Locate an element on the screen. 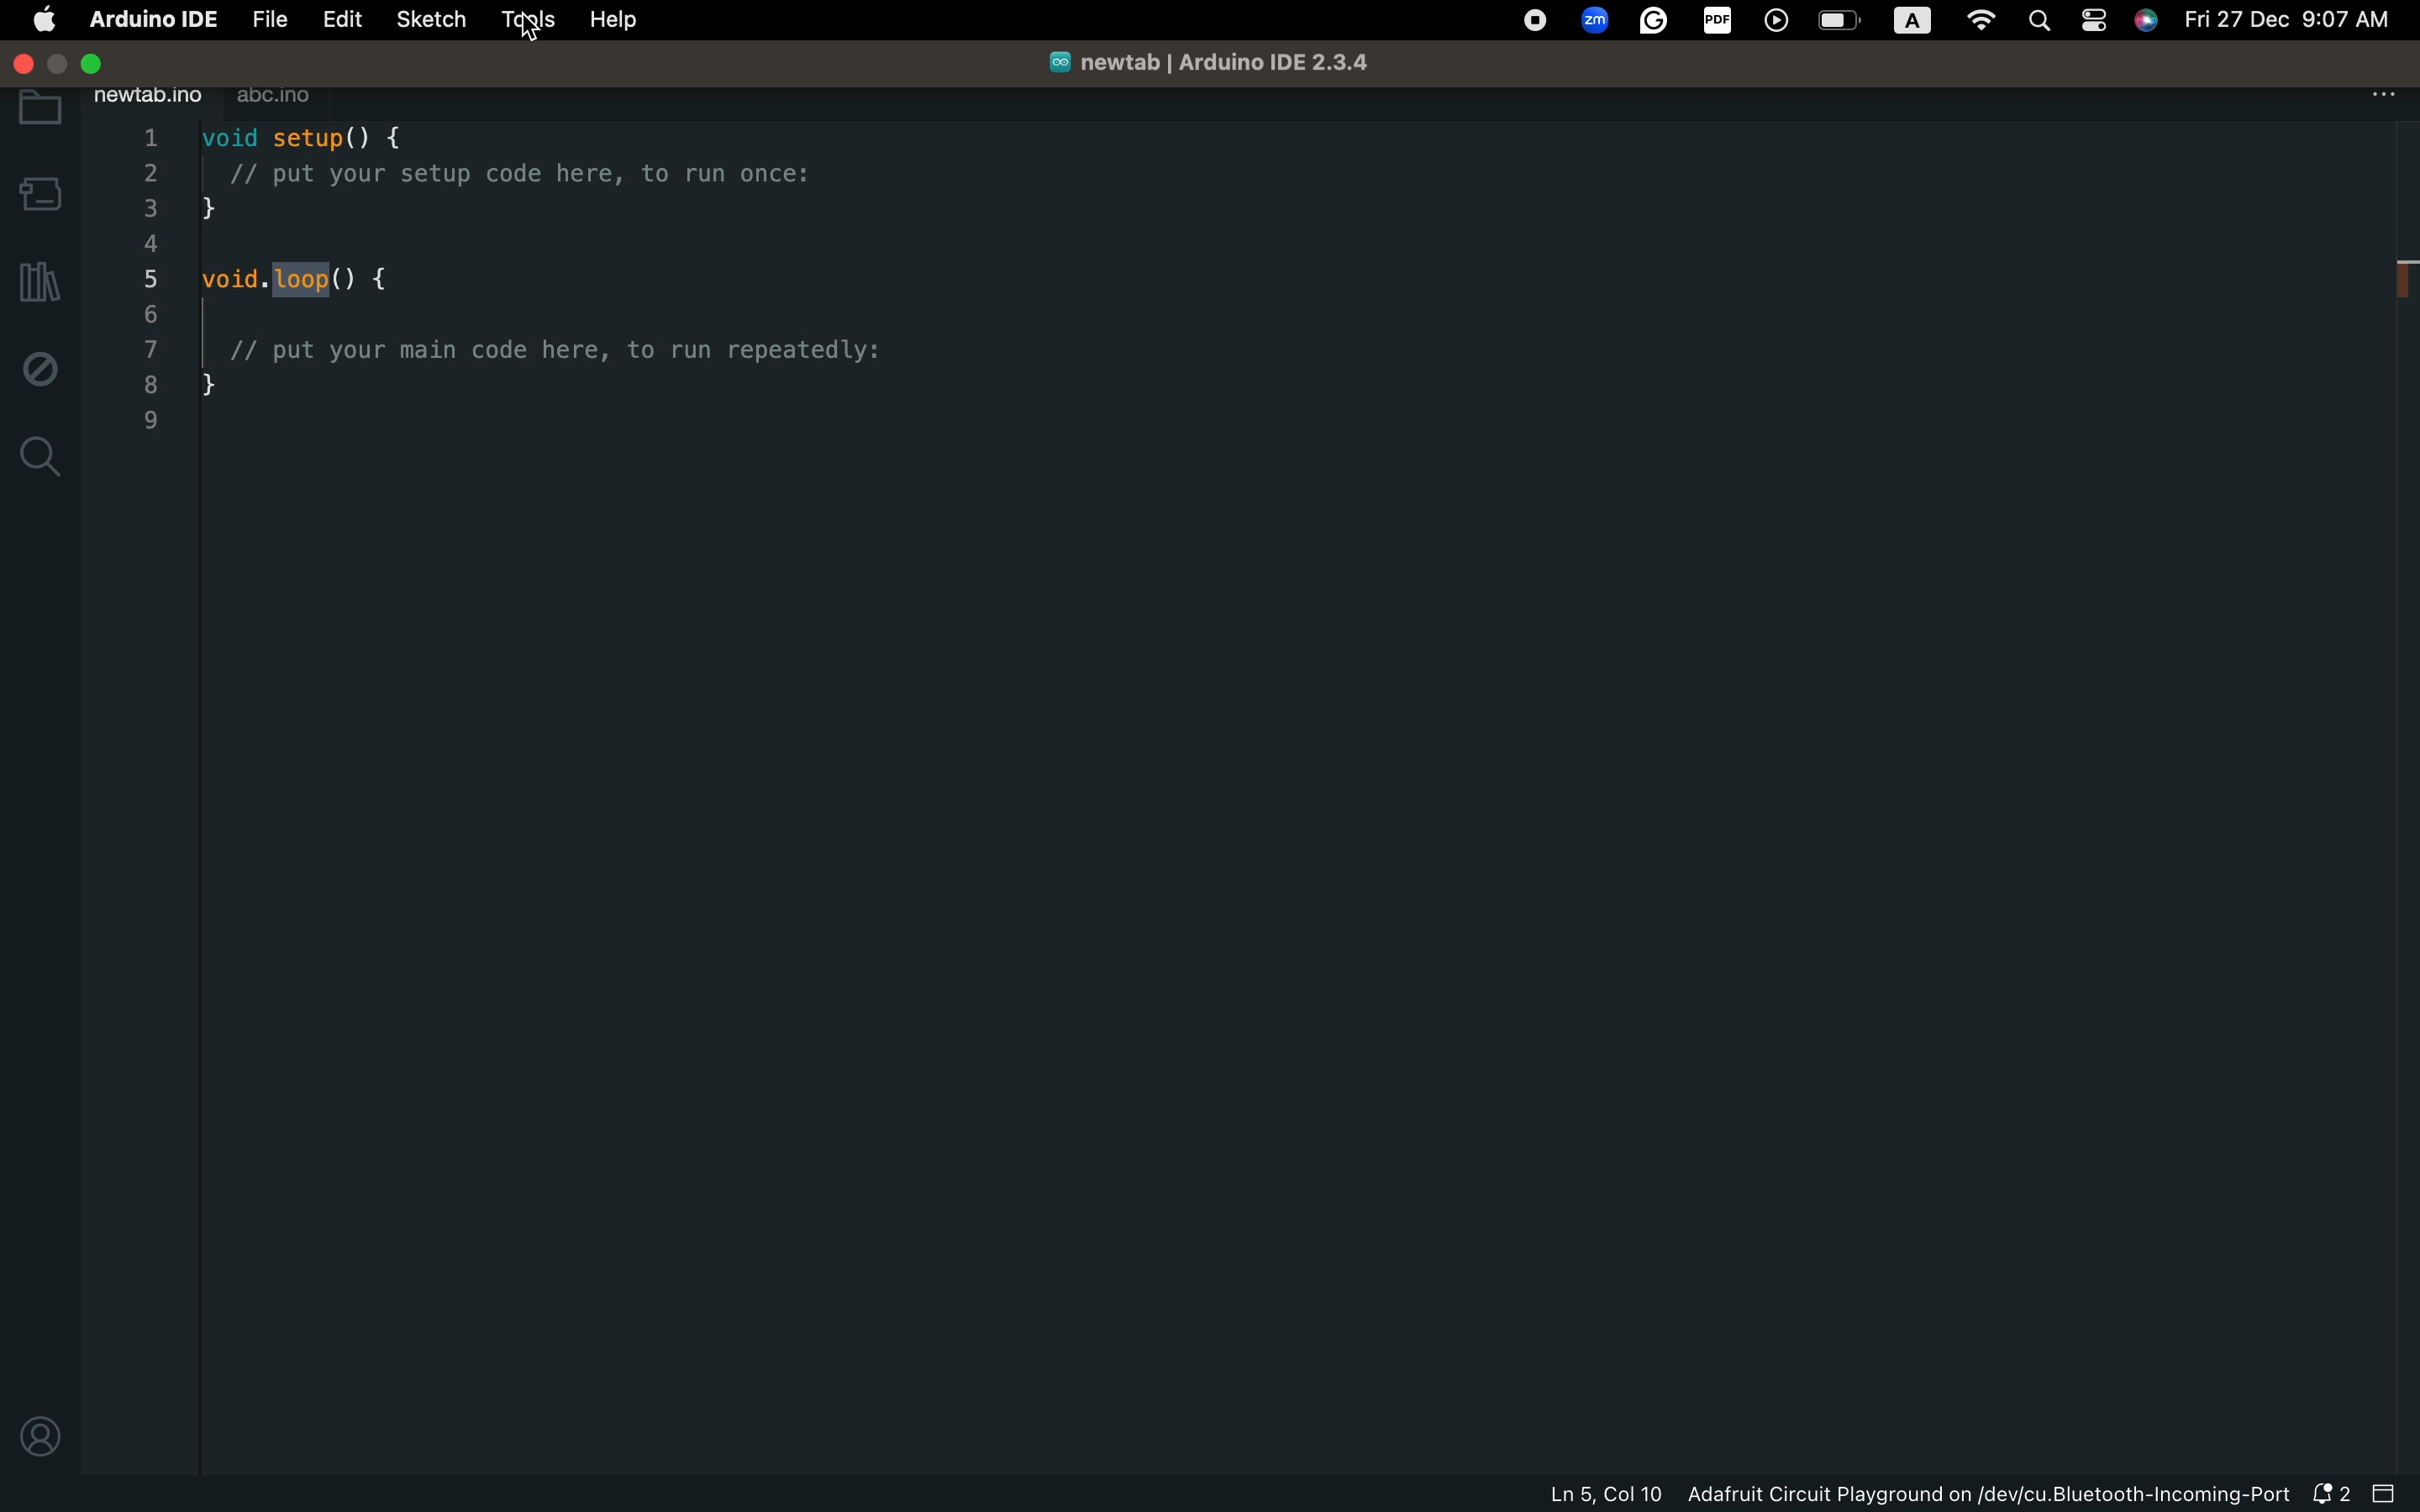 The height and width of the screenshot is (1512, 2420). notification is located at coordinates (2328, 1496).